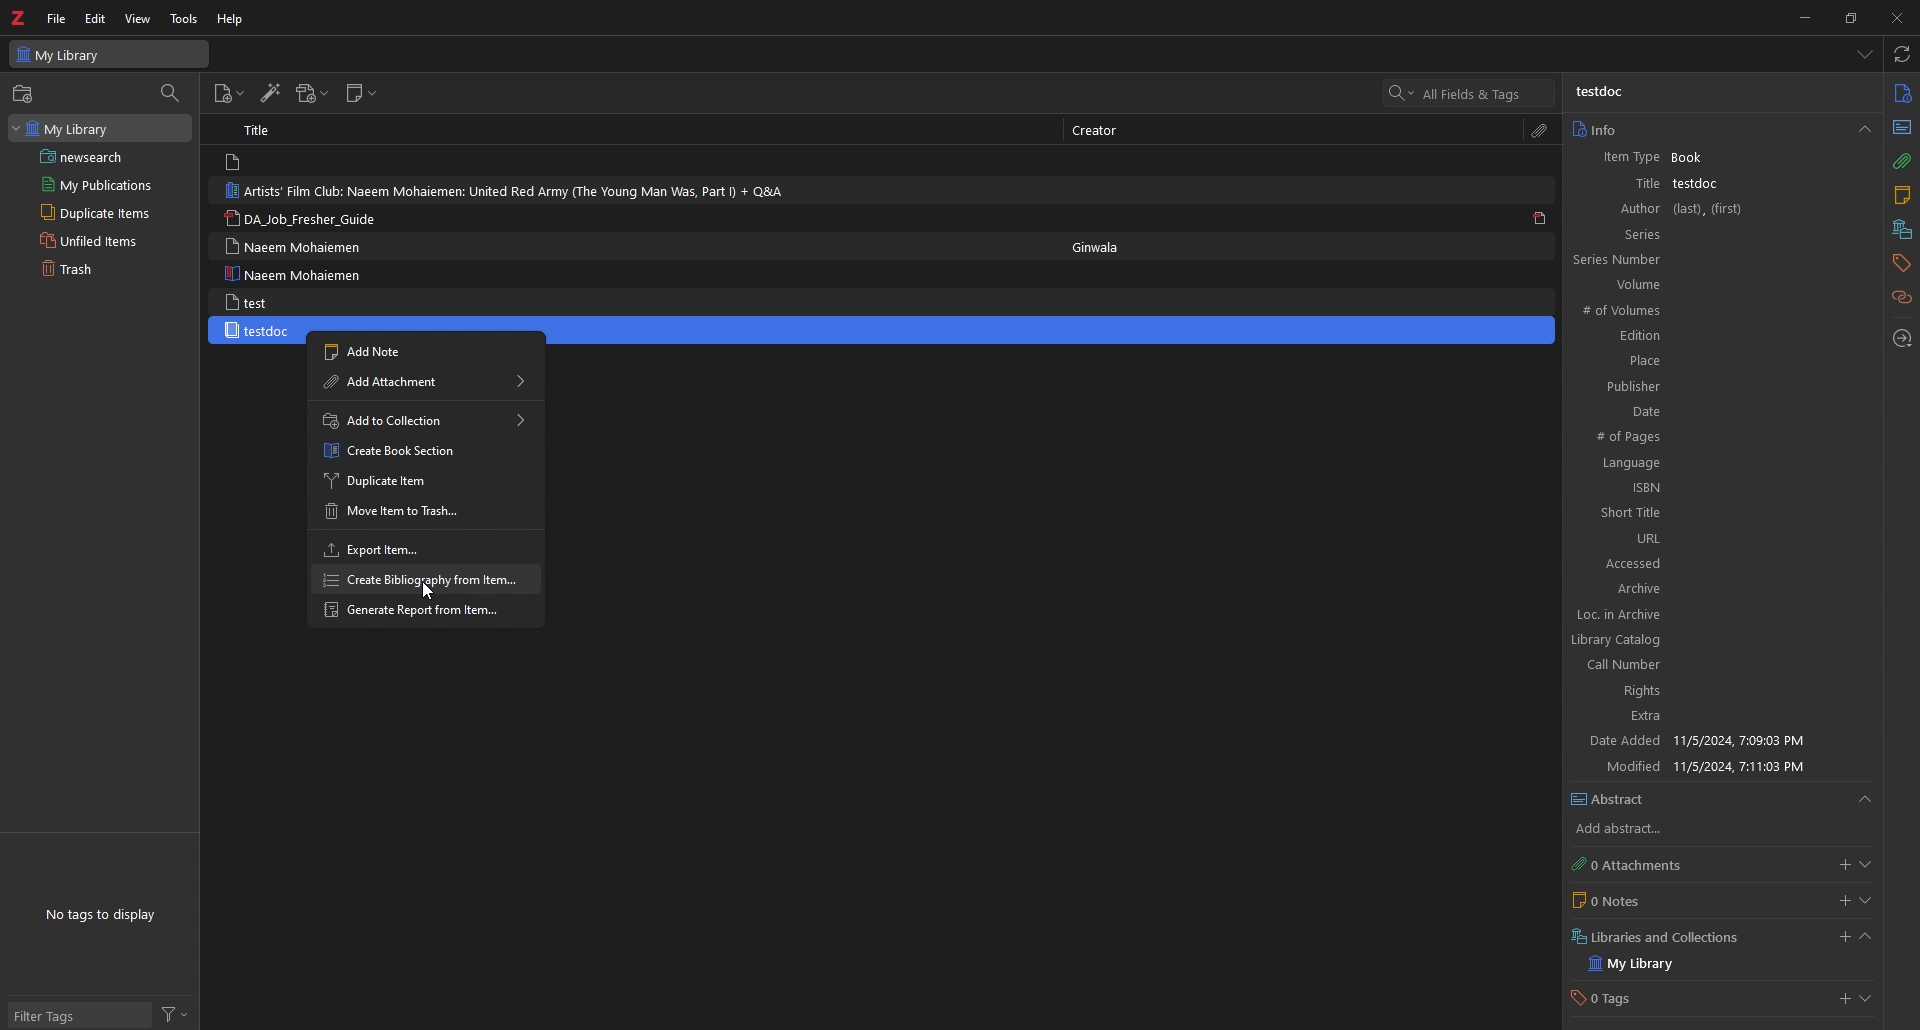 Image resolution: width=1920 pixels, height=1030 pixels. I want to click on Library Catalog, so click(1704, 638).